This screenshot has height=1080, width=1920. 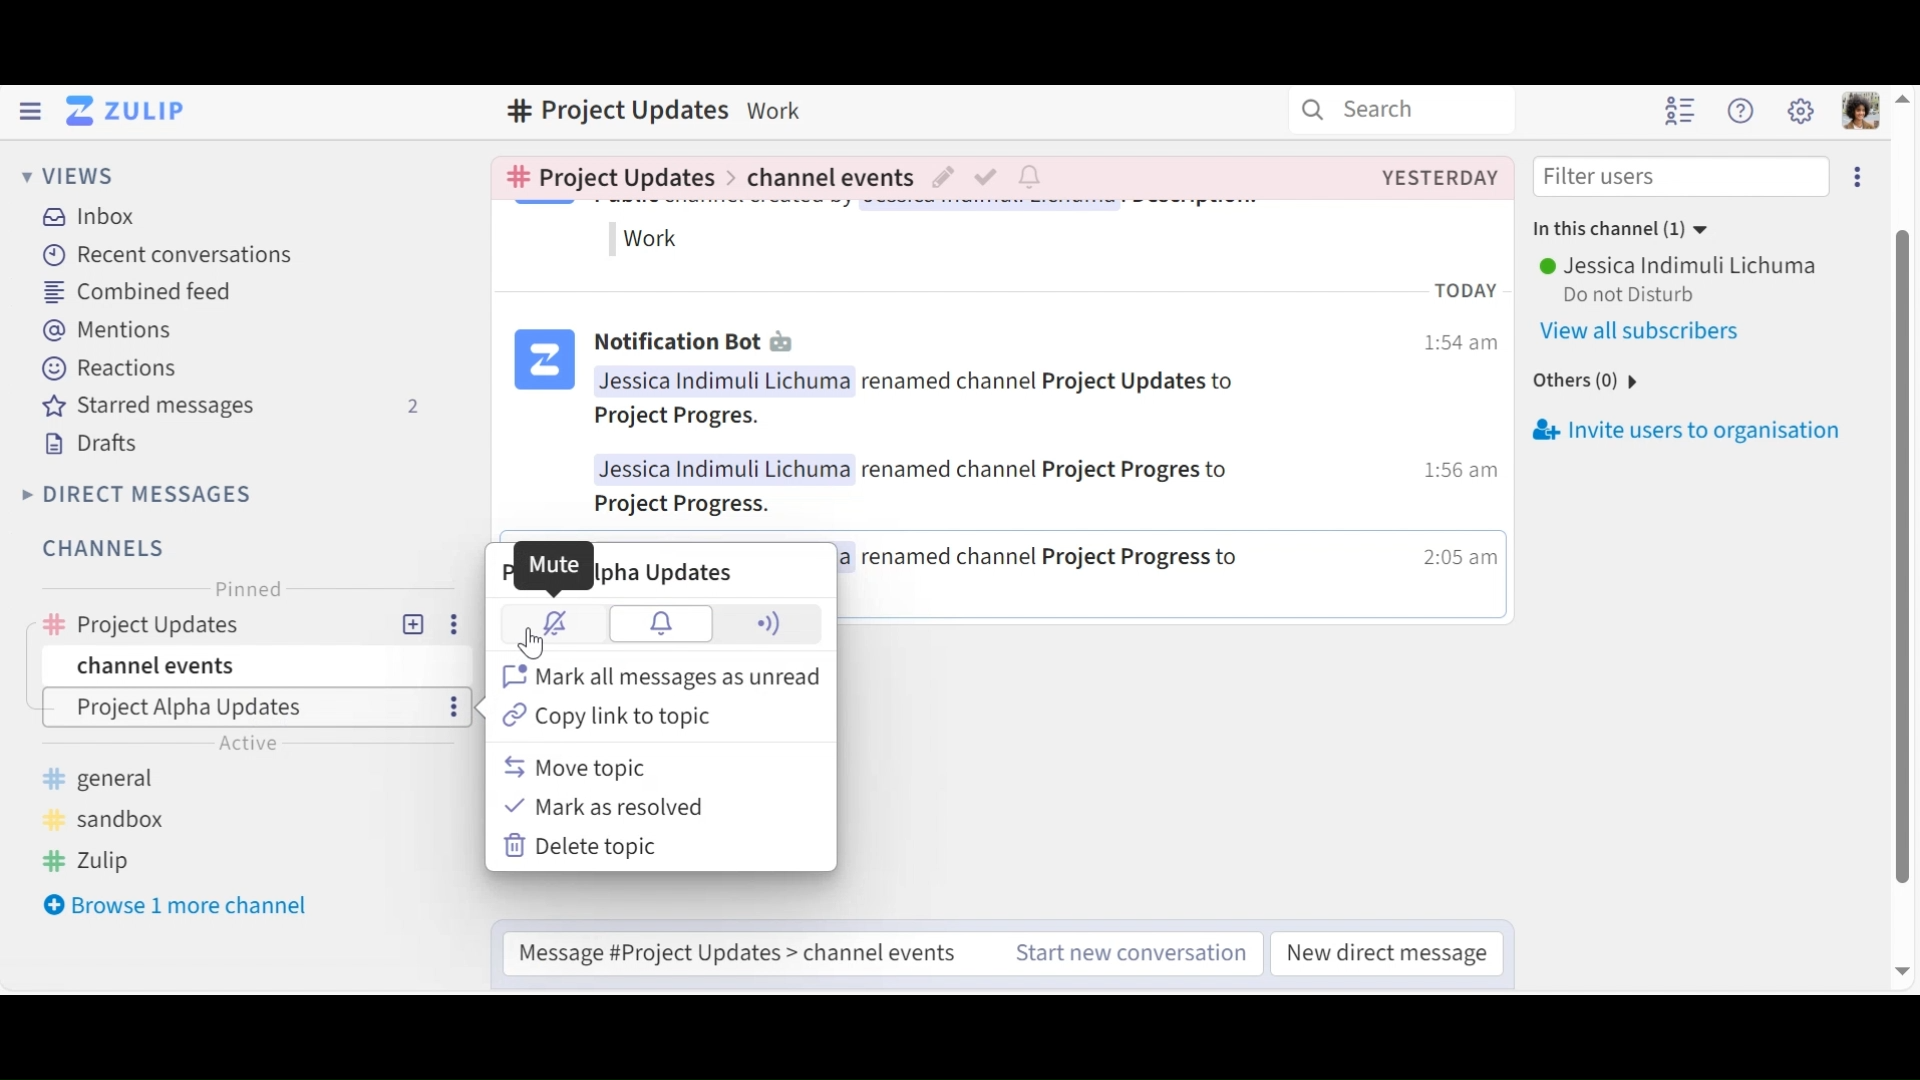 I want to click on , so click(x=772, y=625).